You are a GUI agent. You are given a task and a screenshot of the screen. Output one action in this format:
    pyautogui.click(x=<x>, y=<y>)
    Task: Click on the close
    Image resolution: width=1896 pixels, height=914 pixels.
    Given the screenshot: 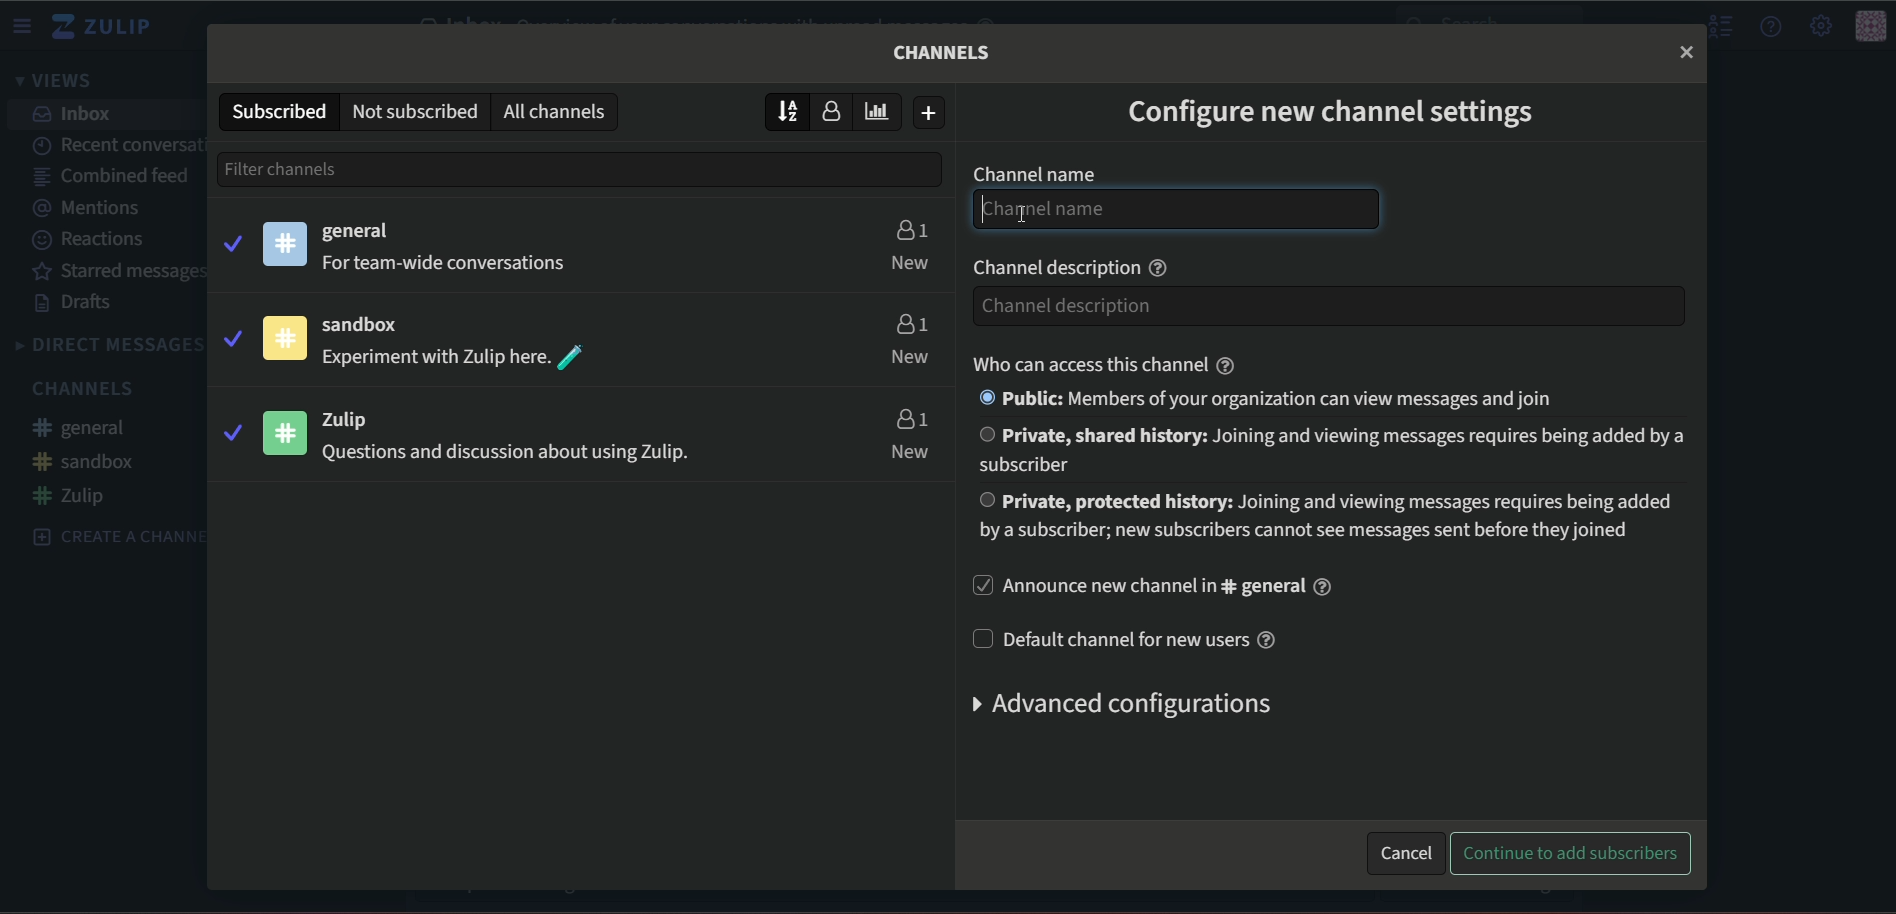 What is the action you would take?
    pyautogui.click(x=1686, y=51)
    